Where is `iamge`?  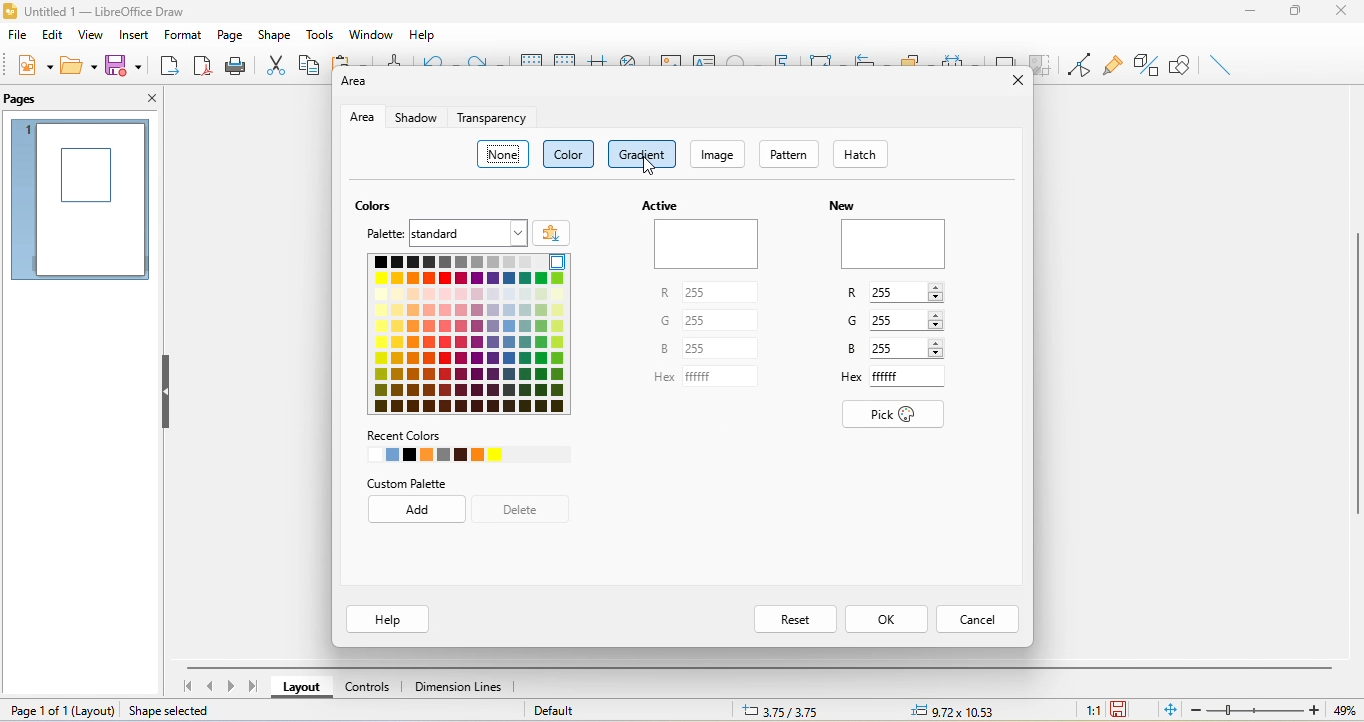
iamge is located at coordinates (722, 154).